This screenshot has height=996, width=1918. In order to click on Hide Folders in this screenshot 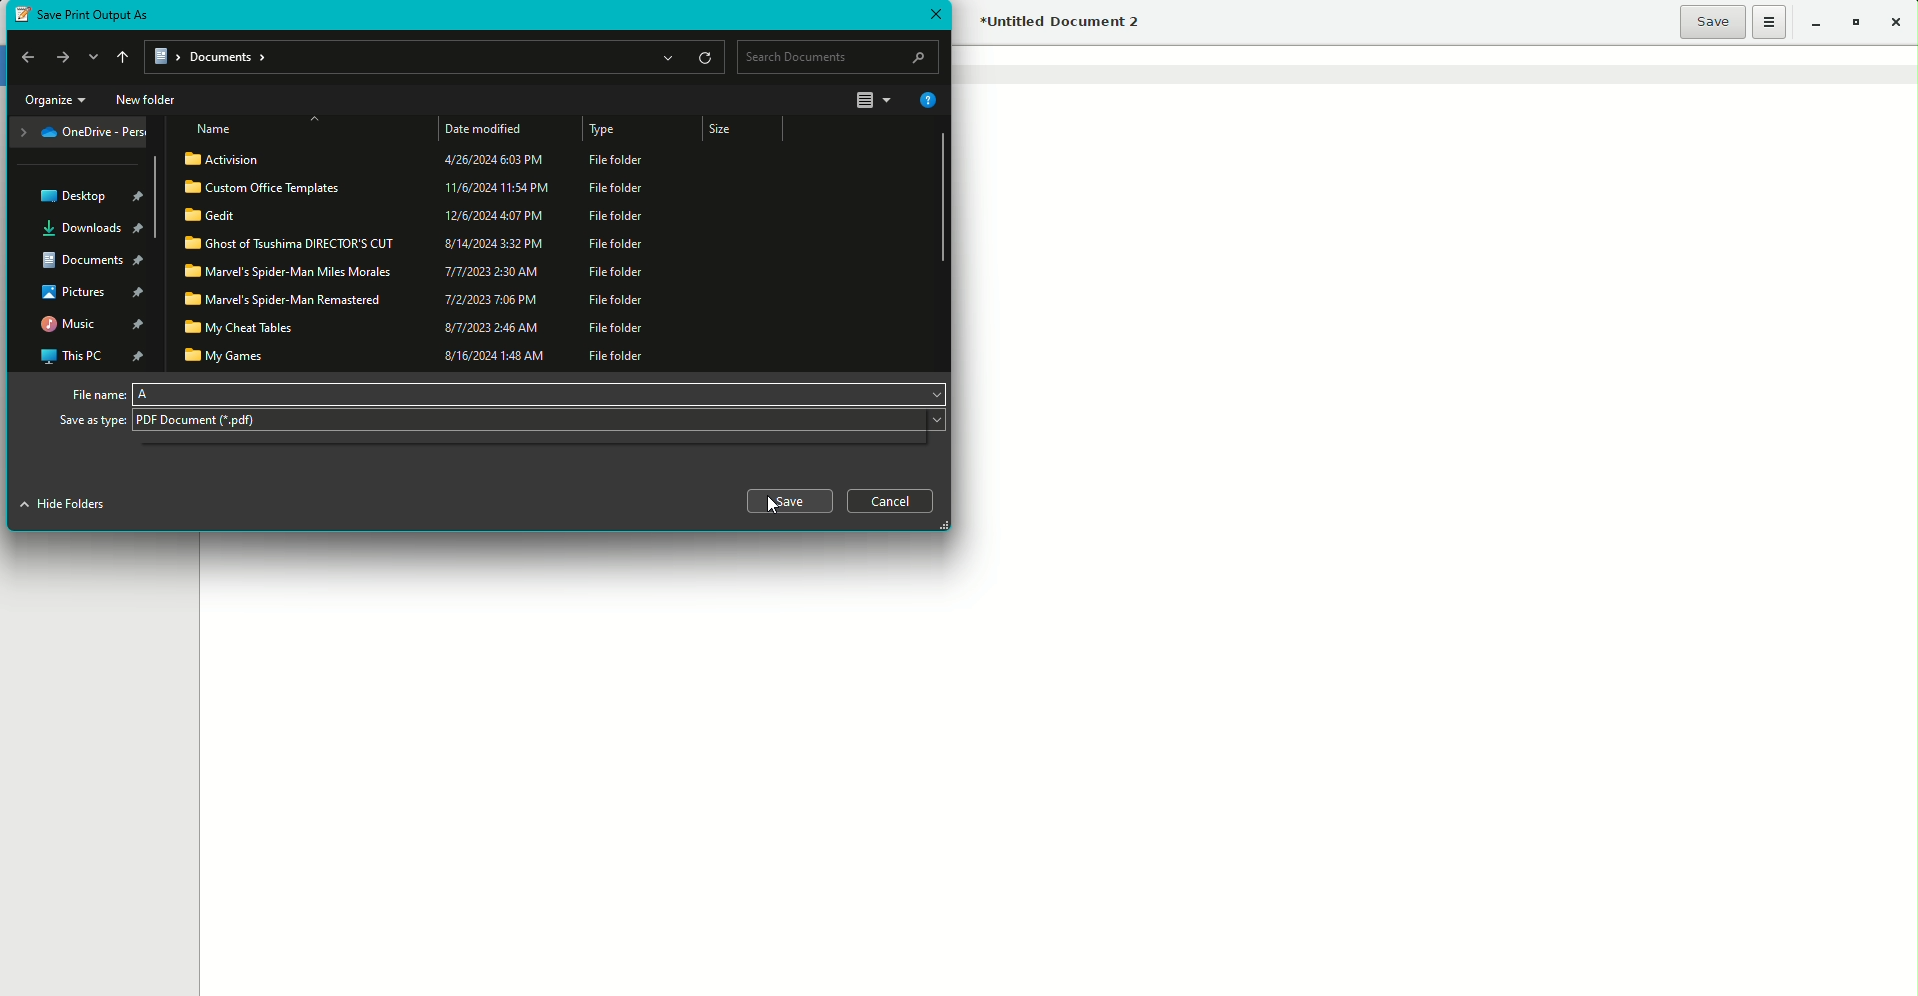, I will do `click(71, 506)`.